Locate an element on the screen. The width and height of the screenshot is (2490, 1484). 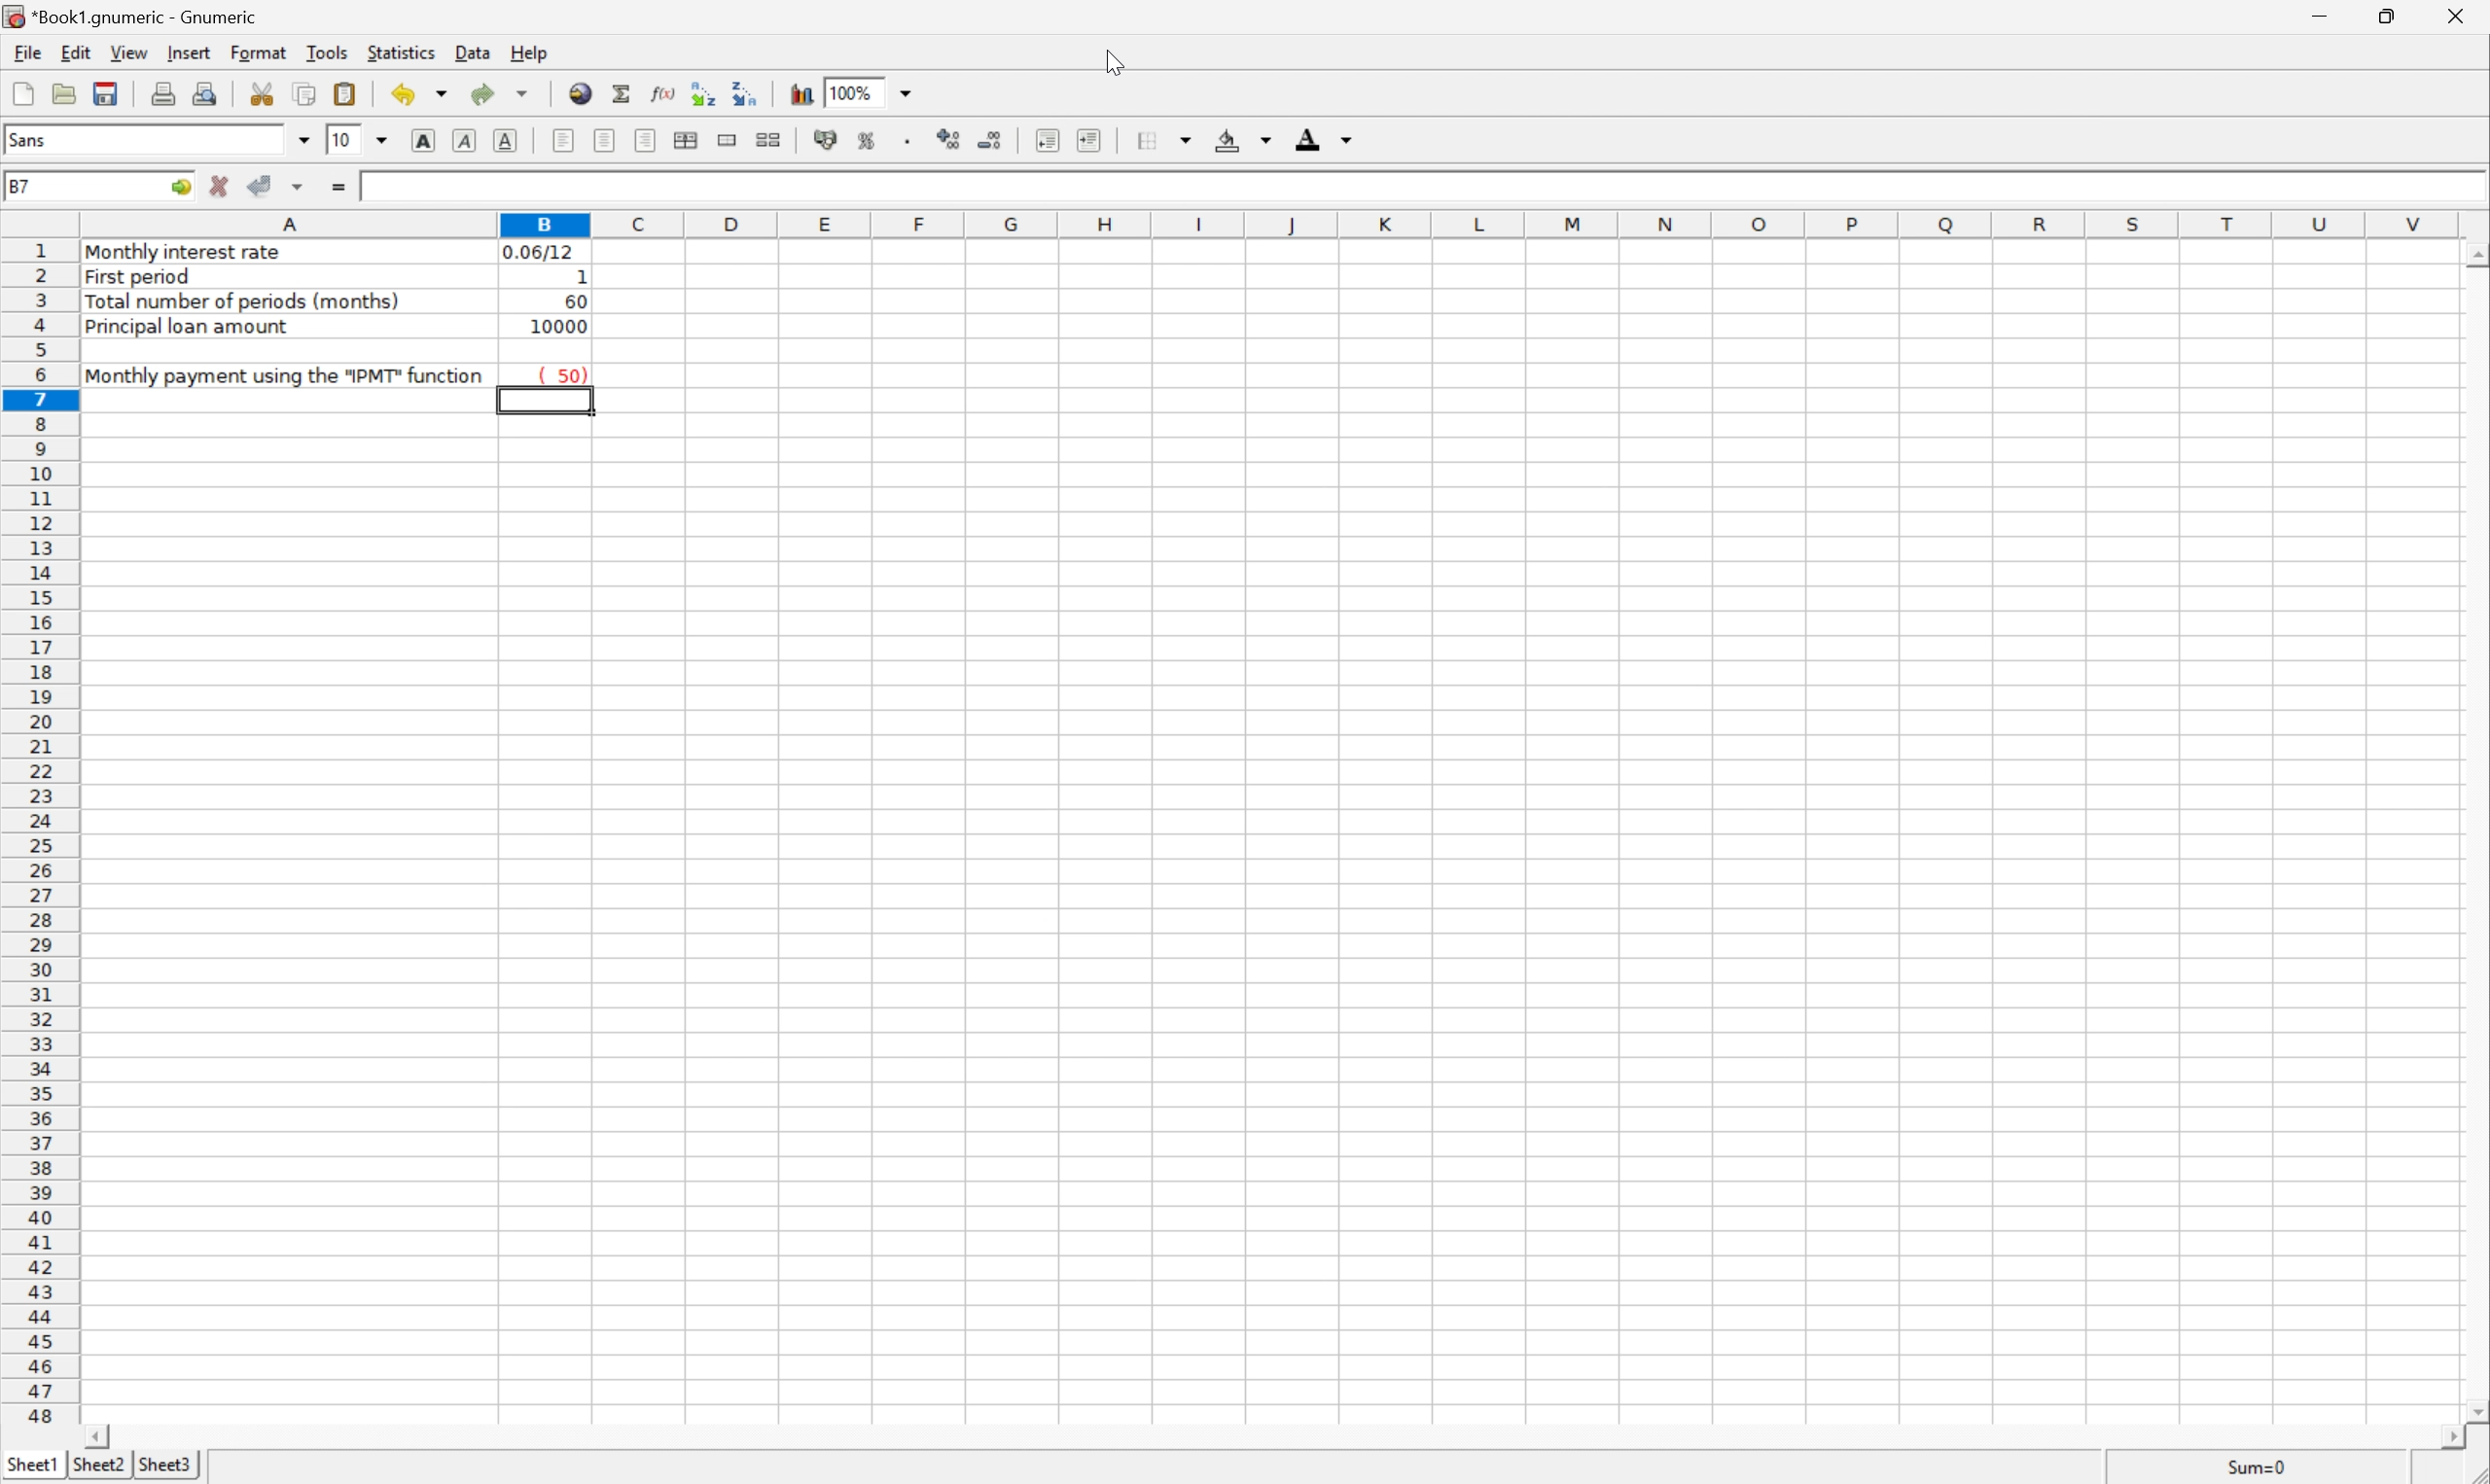
Align Right is located at coordinates (646, 140).